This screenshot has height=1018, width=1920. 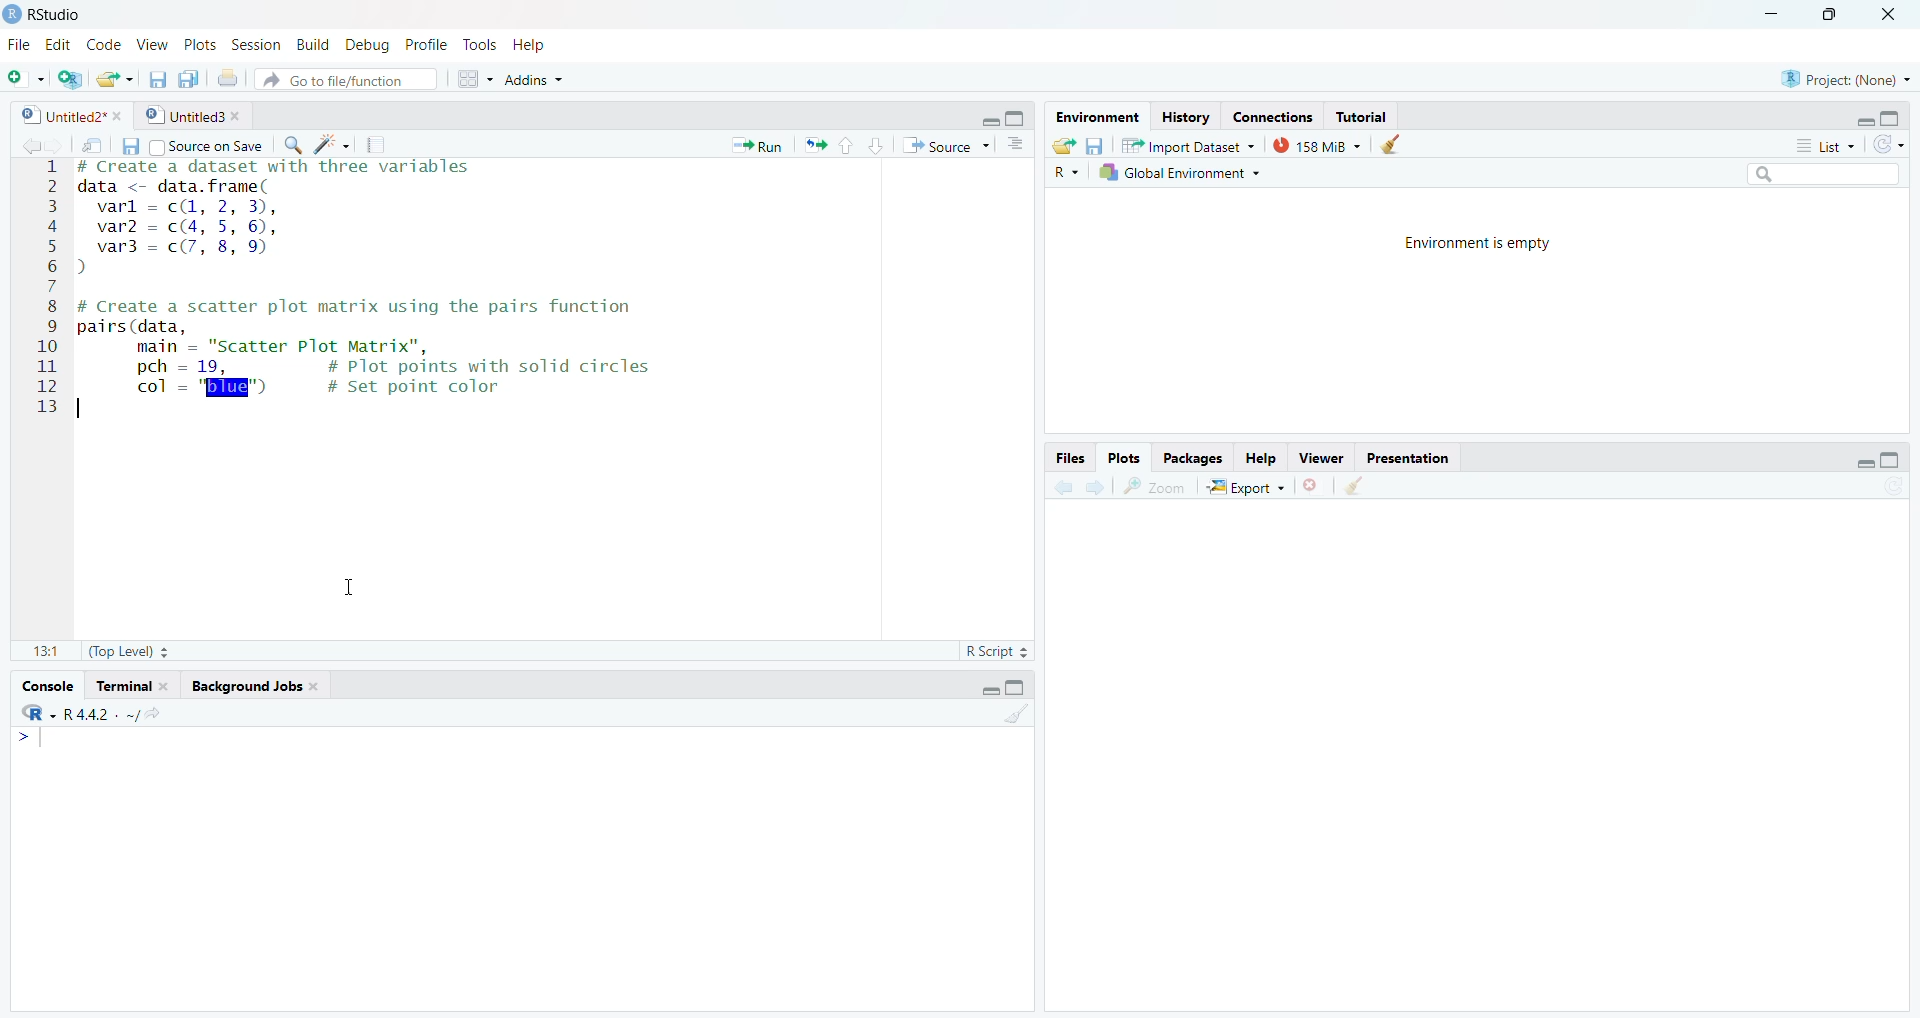 What do you see at coordinates (345, 79) in the screenshot?
I see `A Go to file/function` at bounding box center [345, 79].